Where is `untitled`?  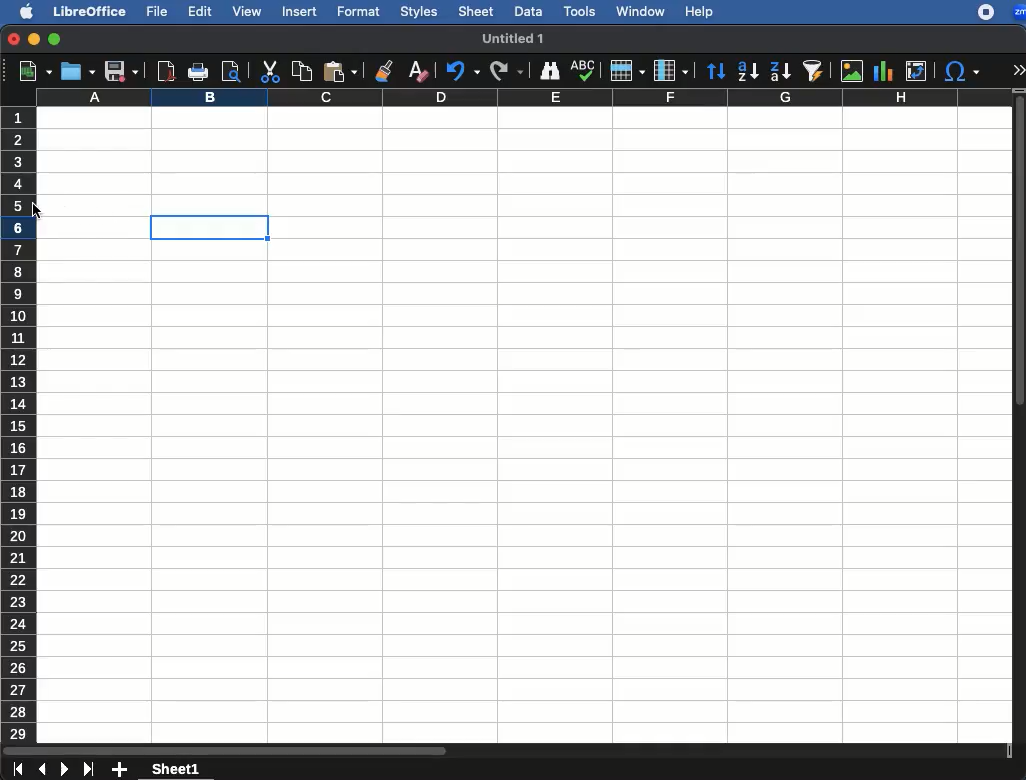 untitled is located at coordinates (514, 37).